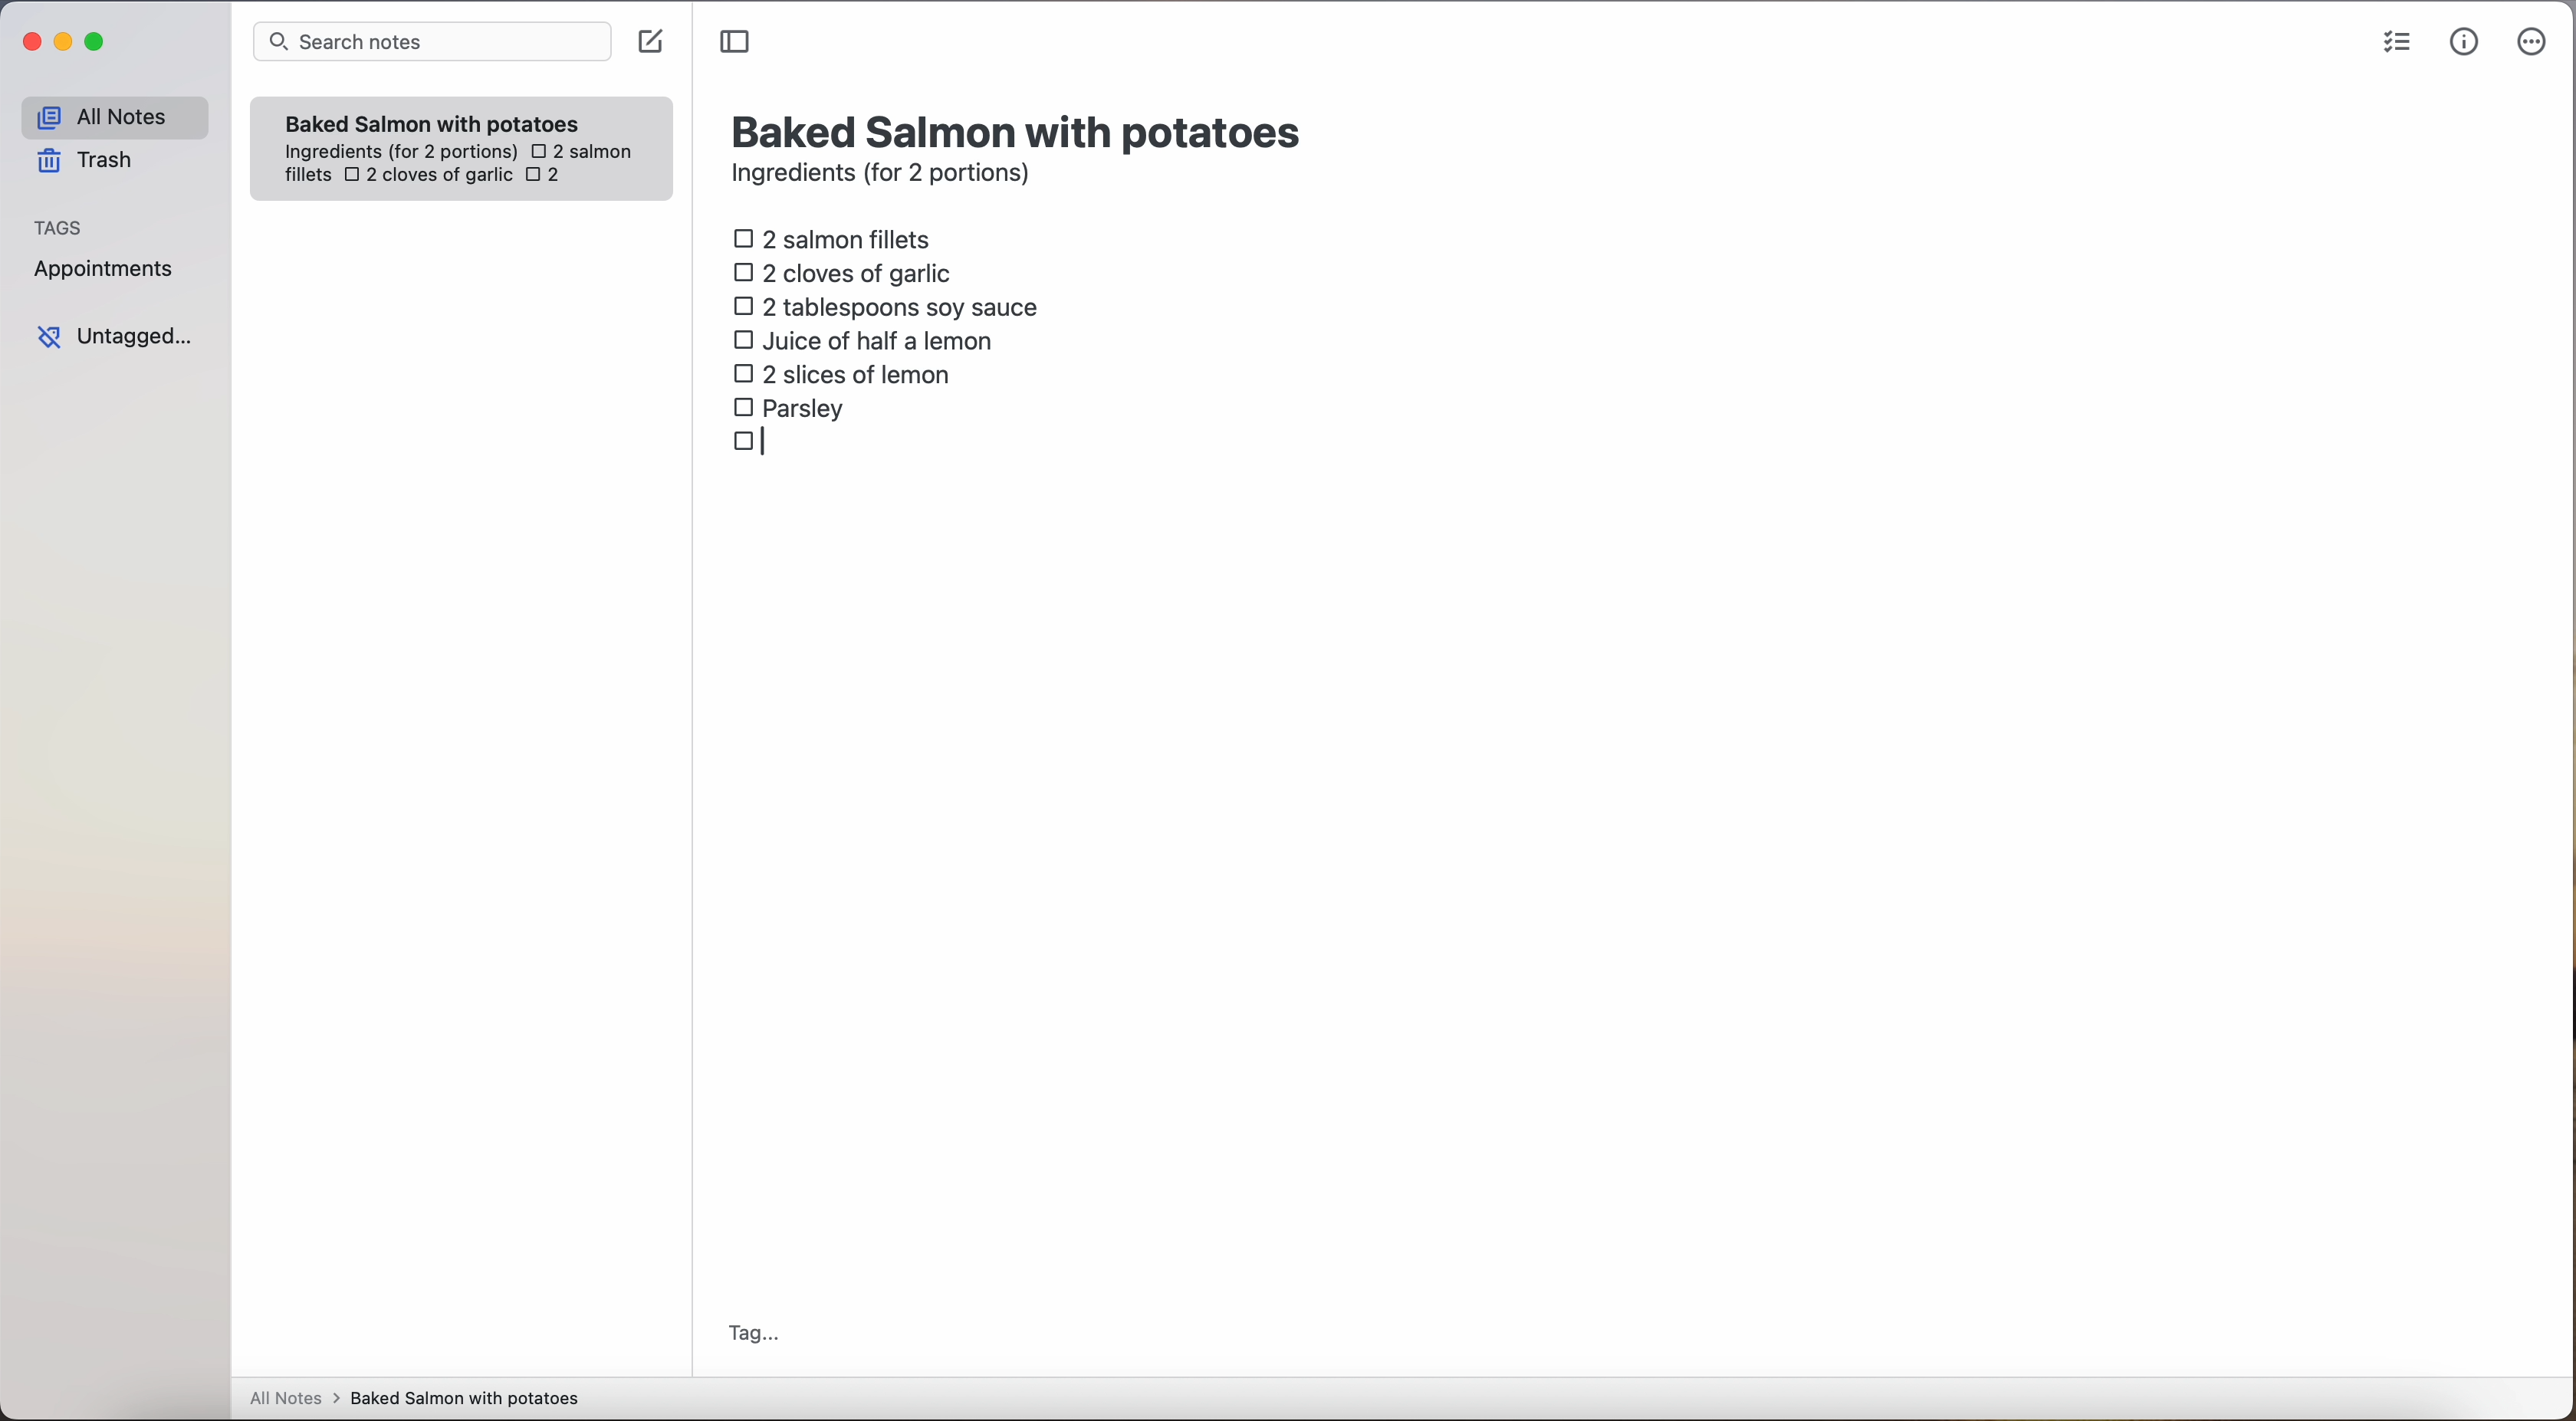 This screenshot has width=2576, height=1421. I want to click on check list, so click(2397, 43).